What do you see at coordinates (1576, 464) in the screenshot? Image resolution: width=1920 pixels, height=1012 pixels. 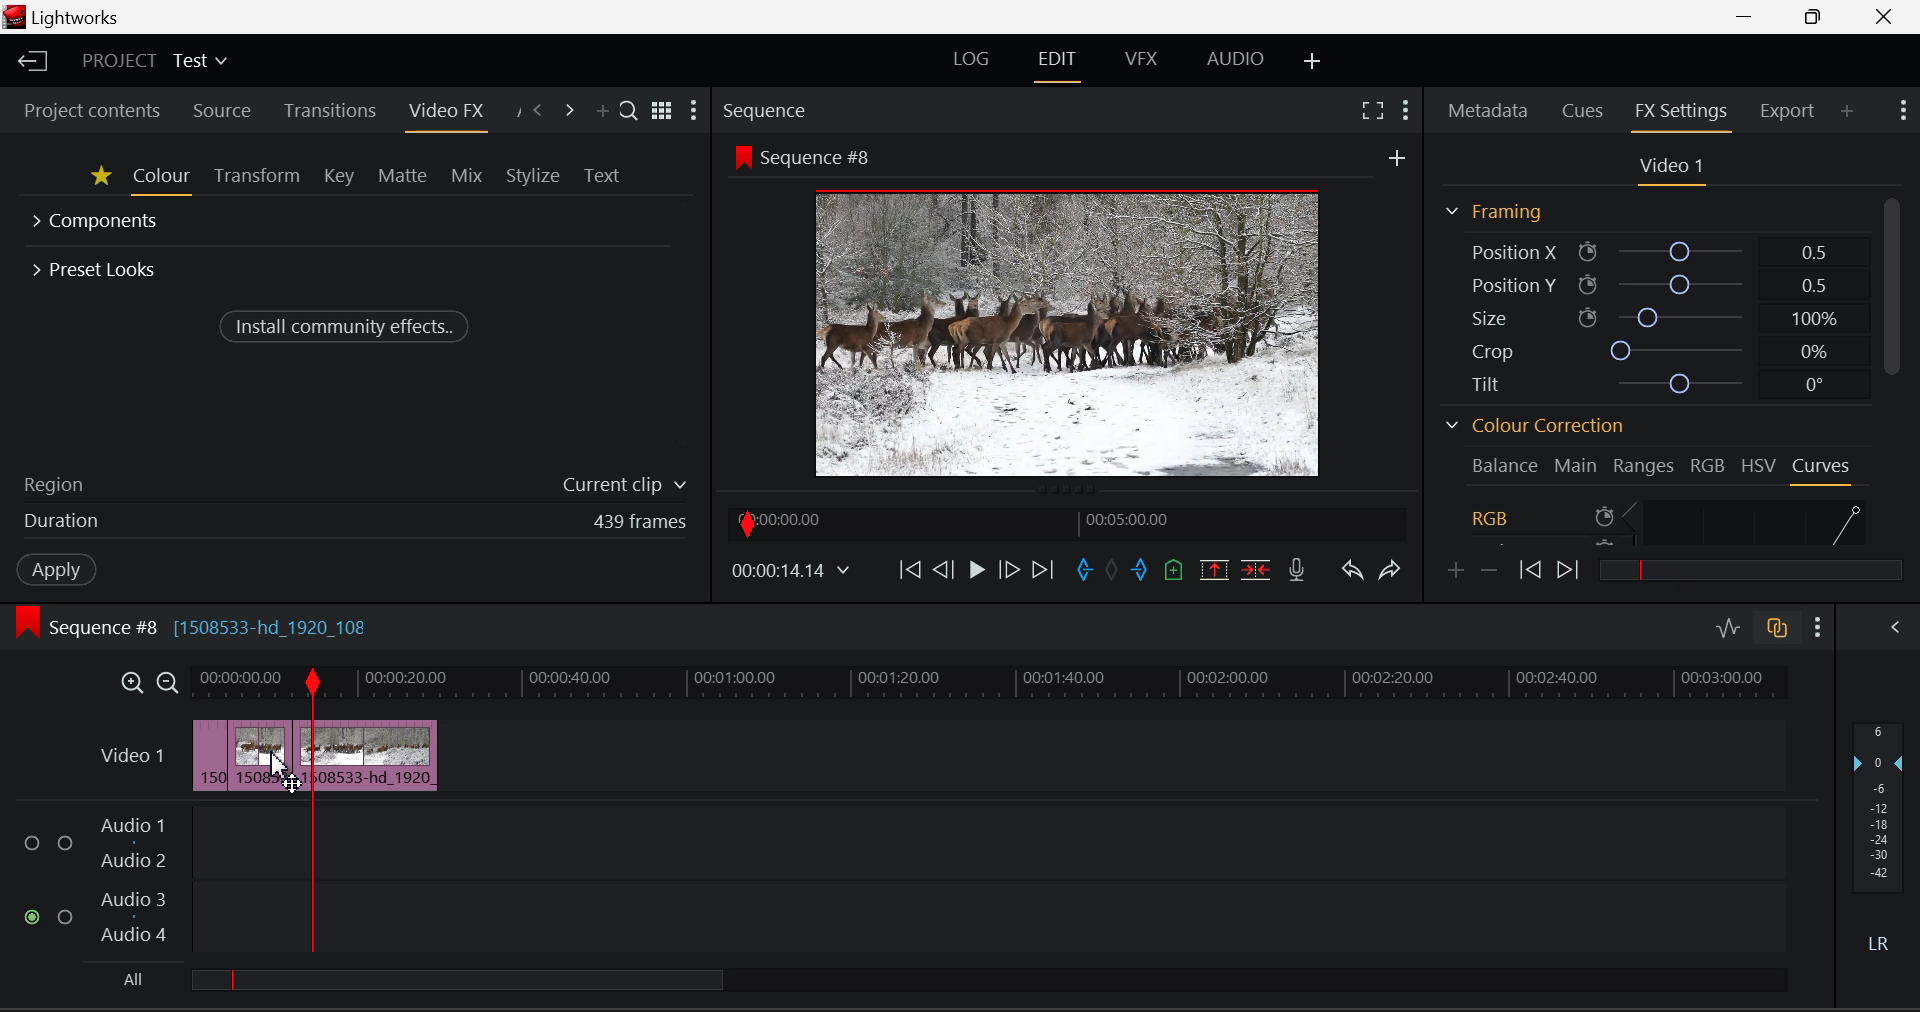 I see `Main` at bounding box center [1576, 464].